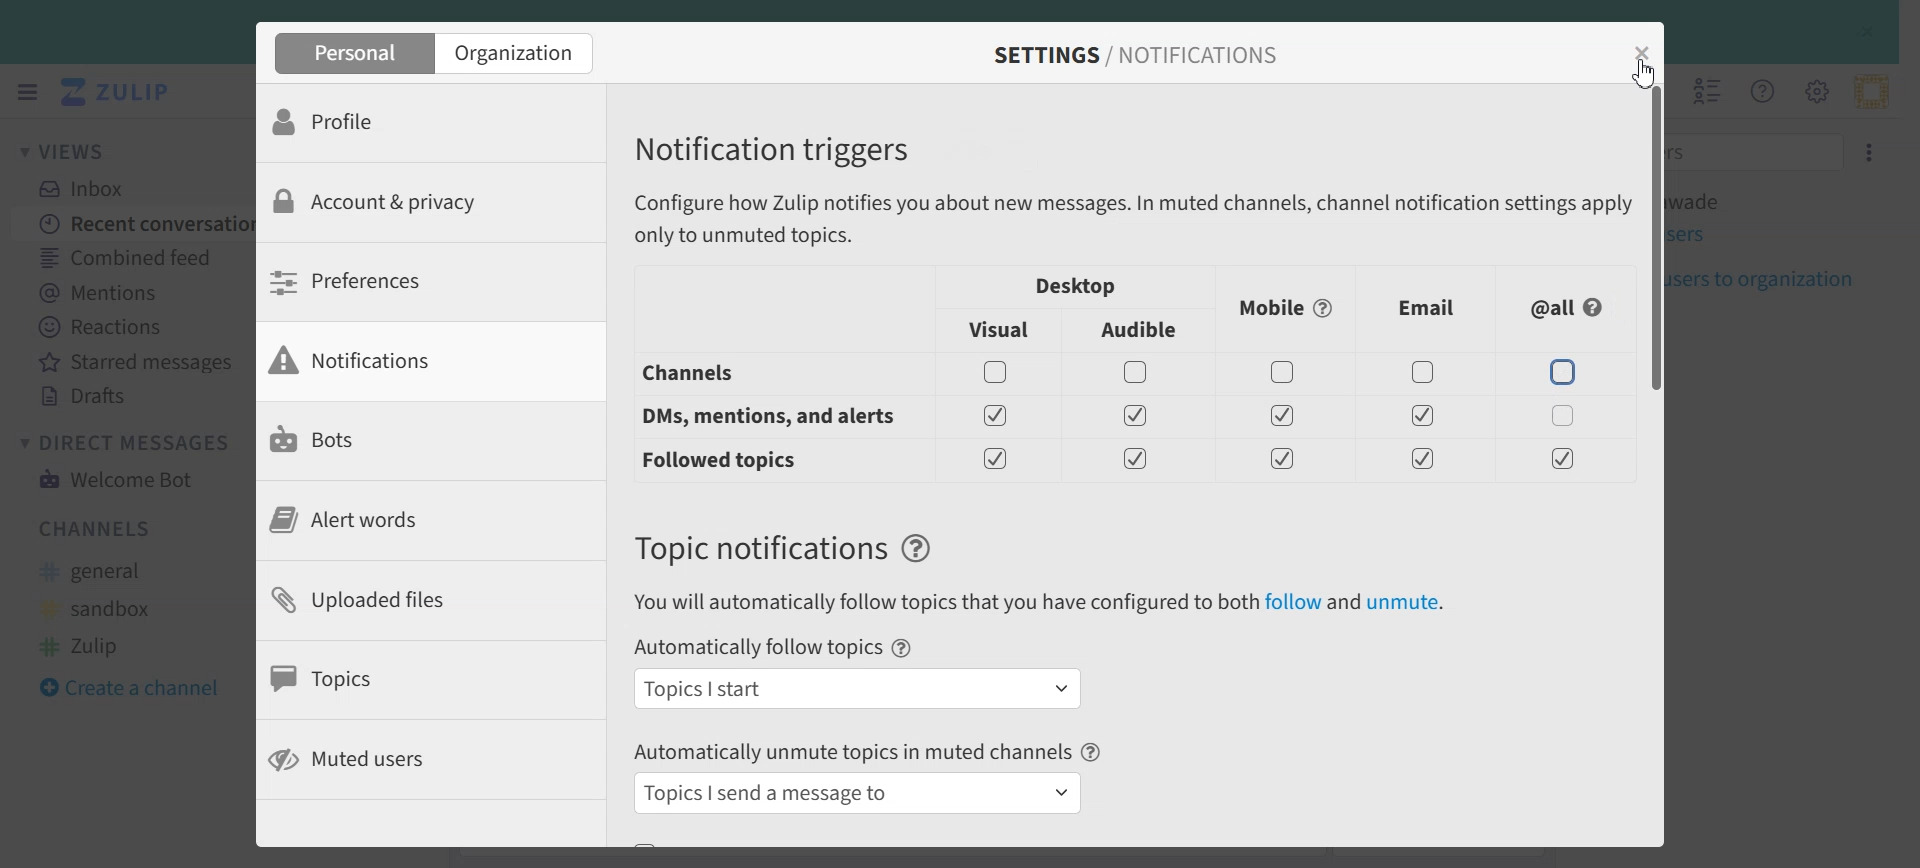 The width and height of the screenshot is (1920, 868). I want to click on Help, so click(917, 549).